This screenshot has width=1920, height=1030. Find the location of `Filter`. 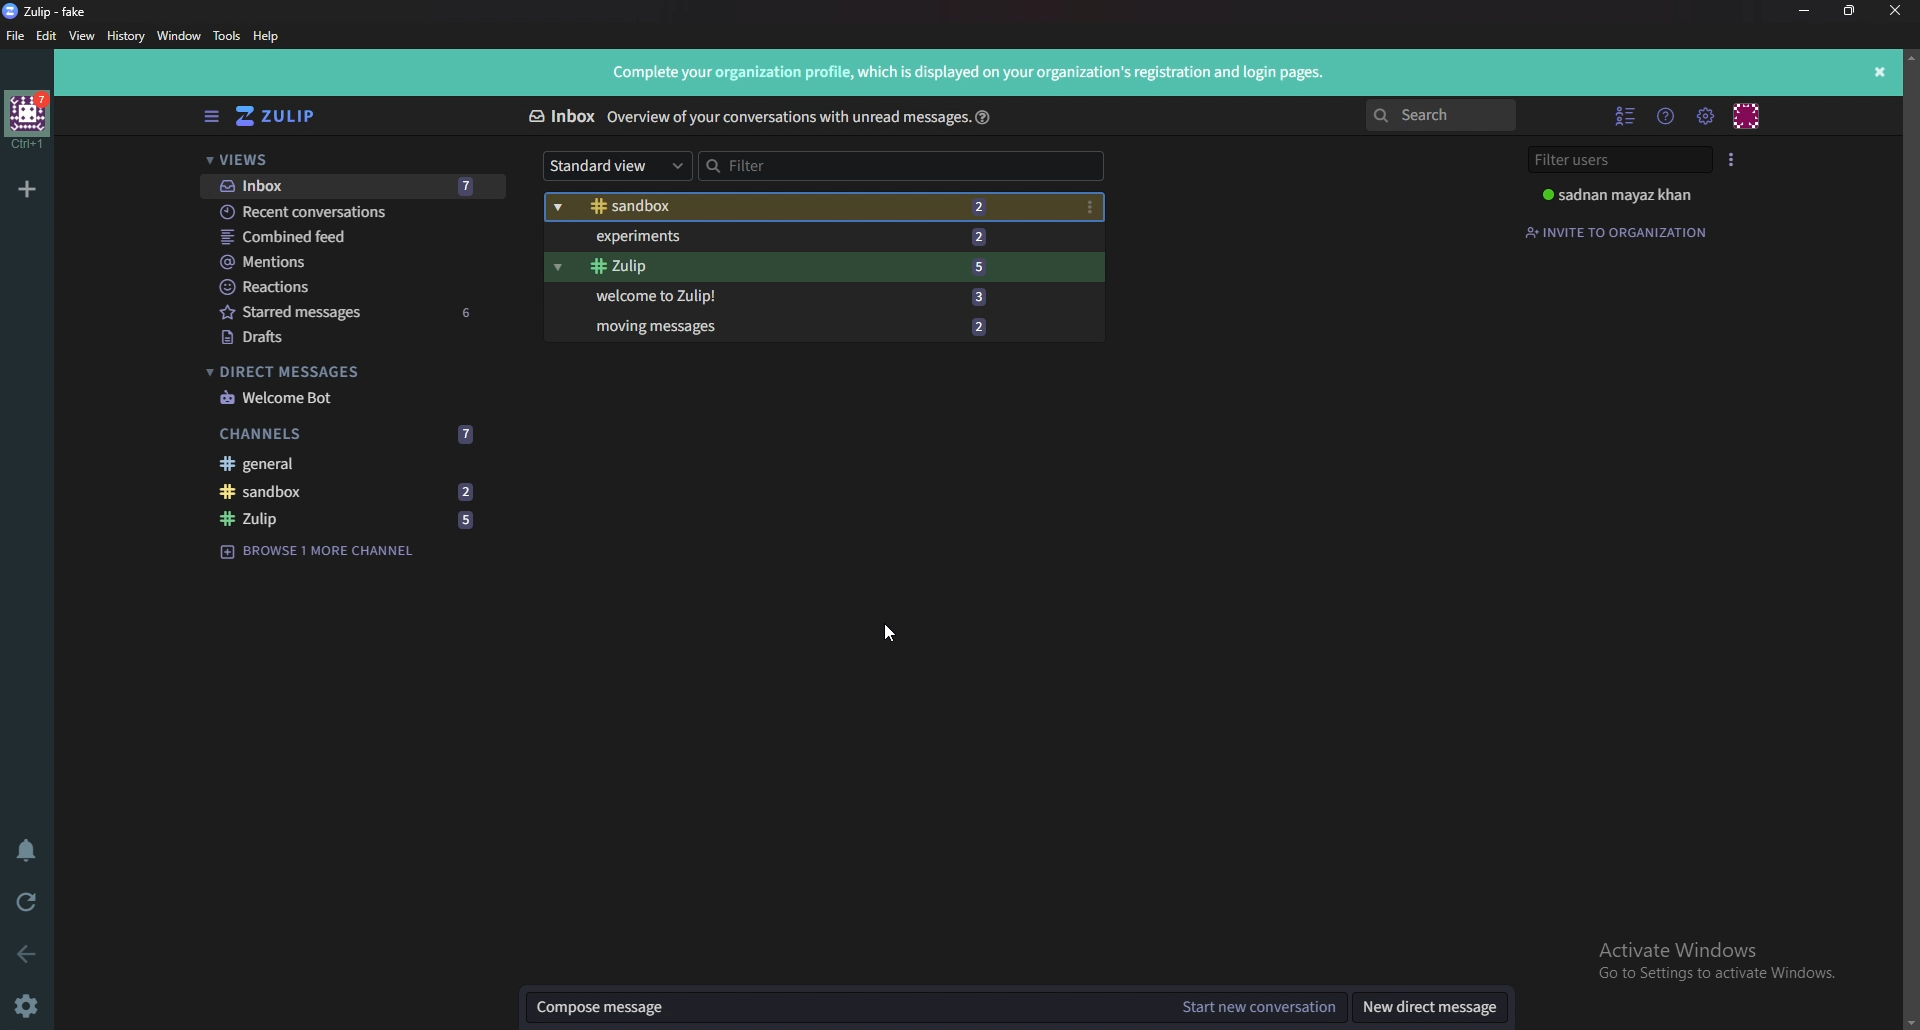

Filter is located at coordinates (888, 166).